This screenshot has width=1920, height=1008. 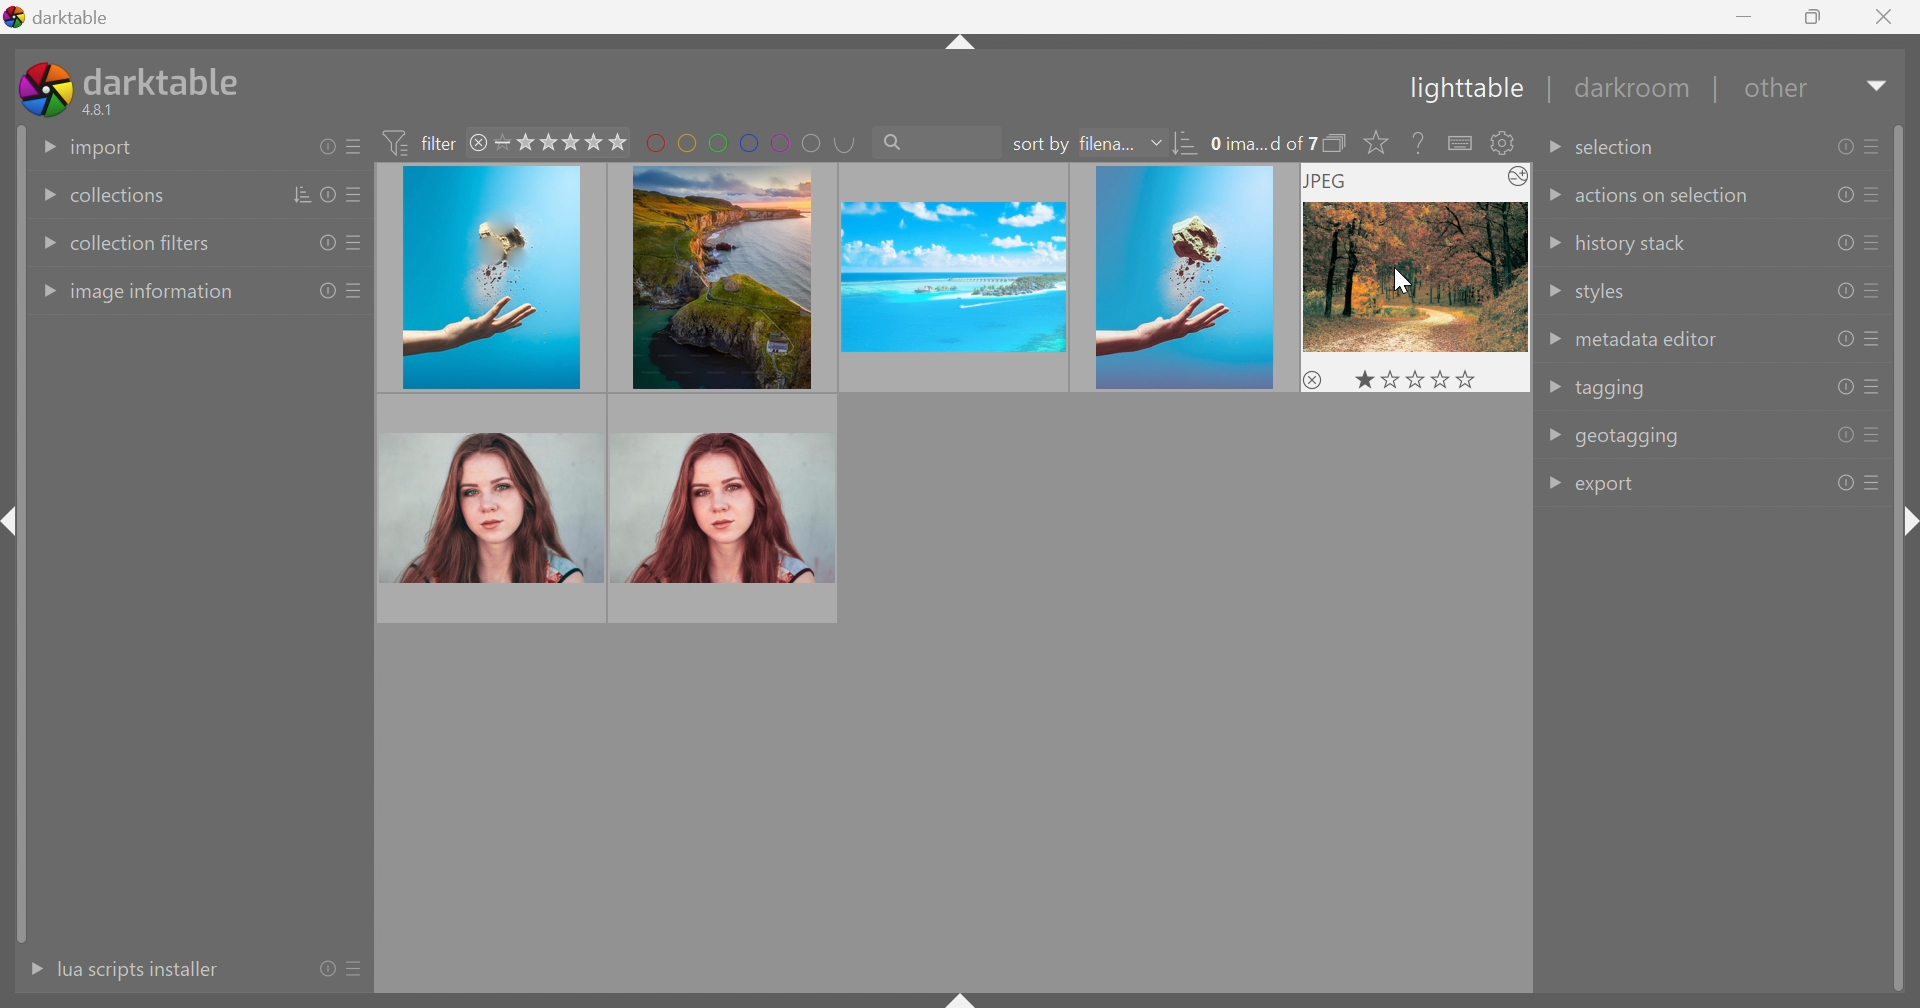 I want to click on presets, so click(x=1873, y=289).